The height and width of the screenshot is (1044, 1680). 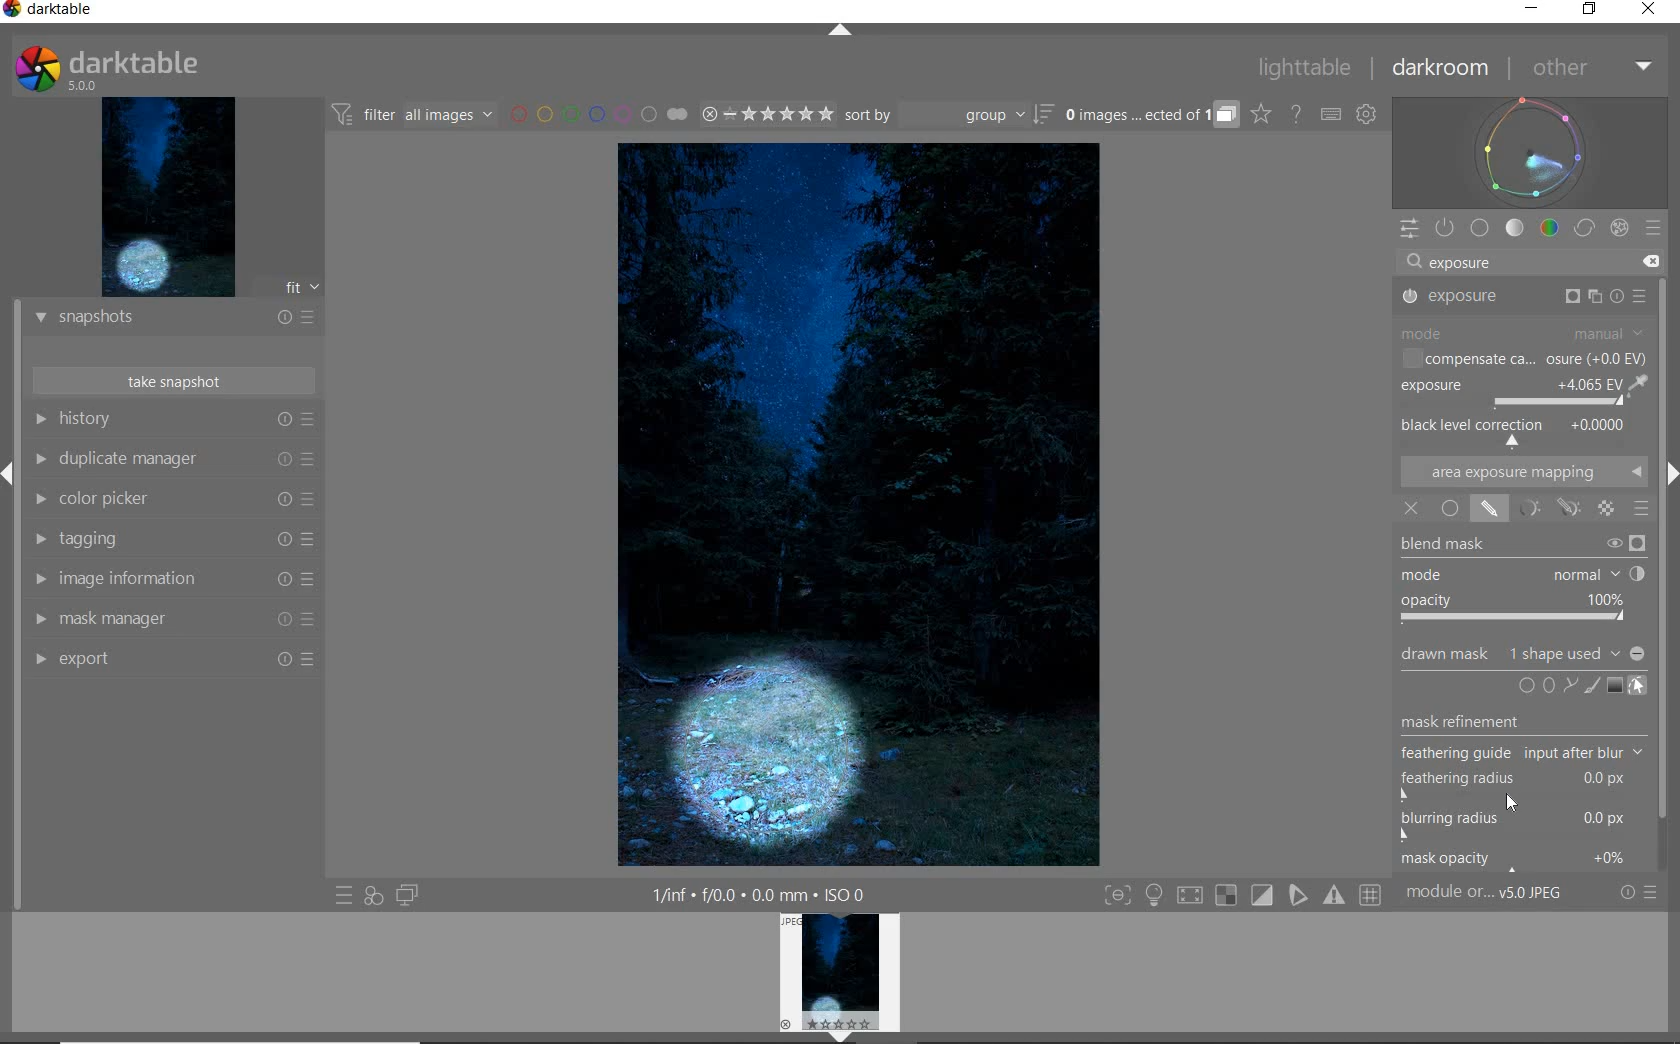 What do you see at coordinates (1592, 684) in the screenshot?
I see `ADD BRUSH` at bounding box center [1592, 684].